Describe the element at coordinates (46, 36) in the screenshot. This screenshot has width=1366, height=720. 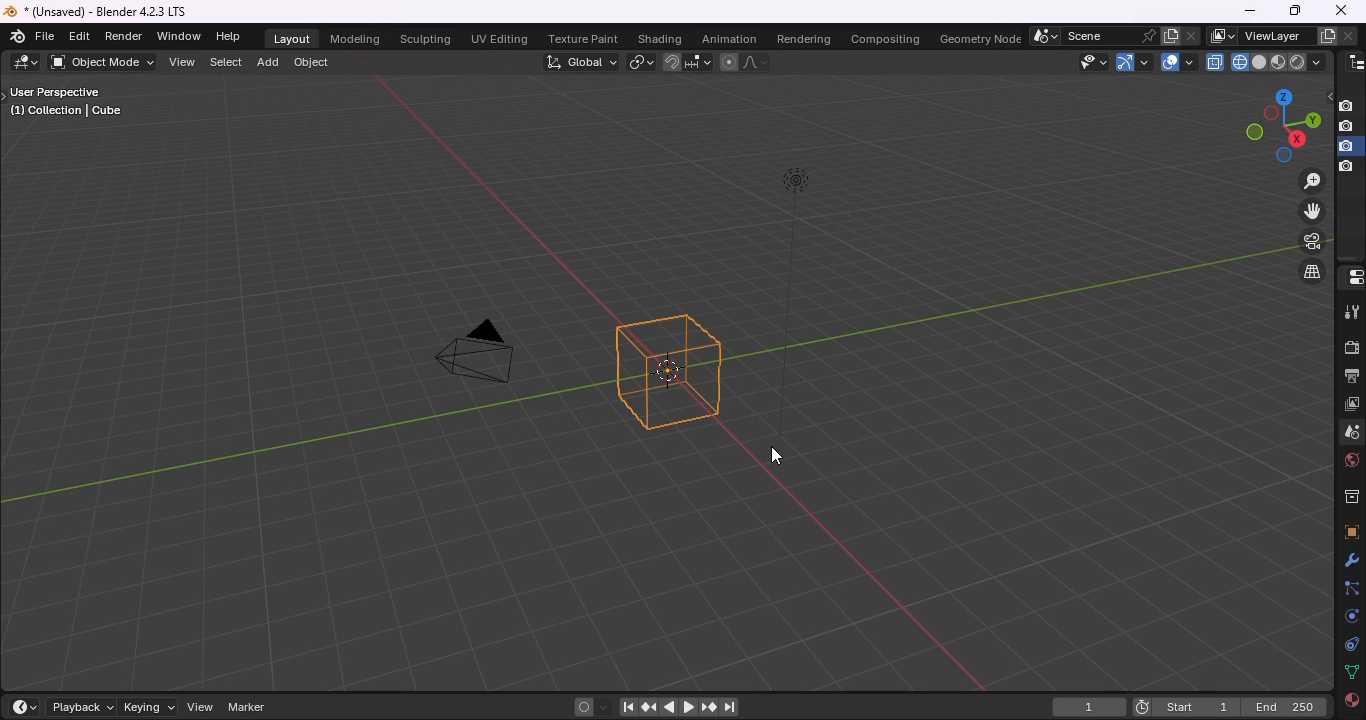
I see `file` at that location.